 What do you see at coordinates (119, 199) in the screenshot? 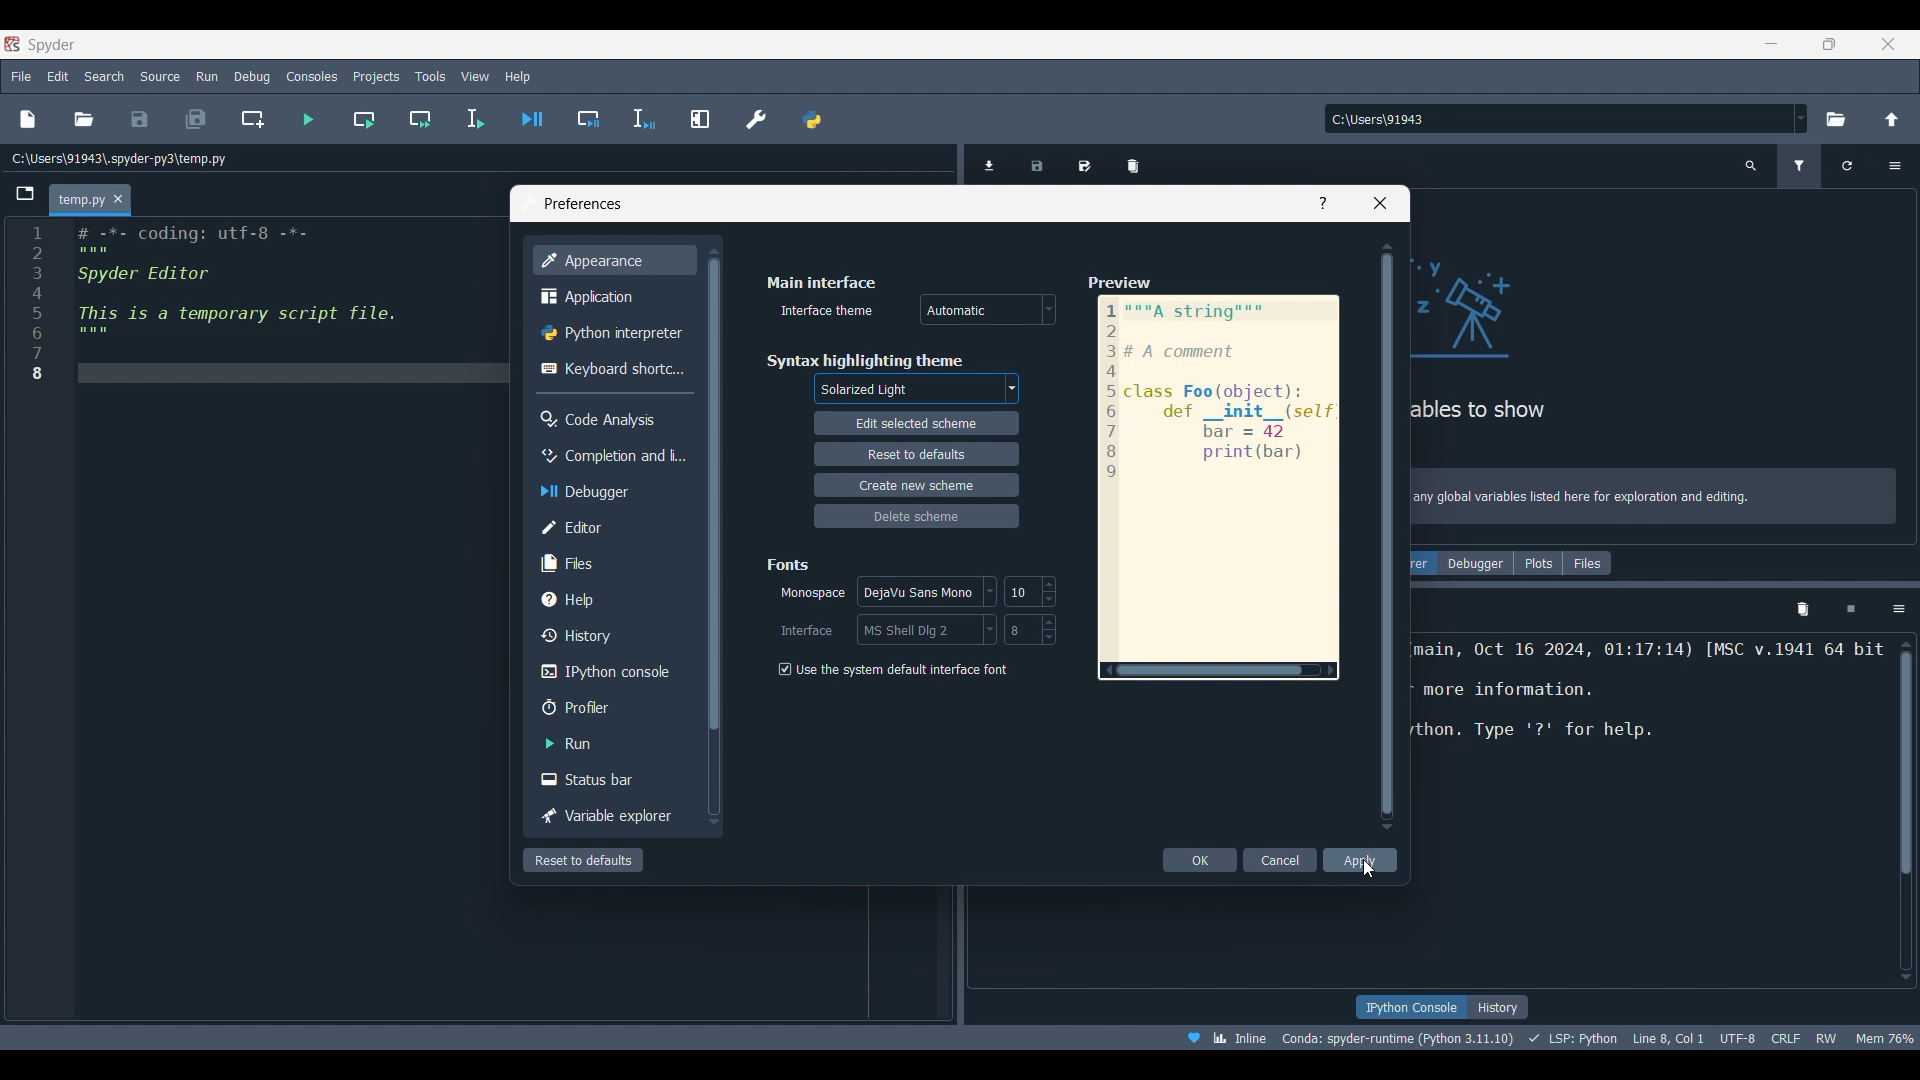
I see `Close` at bounding box center [119, 199].